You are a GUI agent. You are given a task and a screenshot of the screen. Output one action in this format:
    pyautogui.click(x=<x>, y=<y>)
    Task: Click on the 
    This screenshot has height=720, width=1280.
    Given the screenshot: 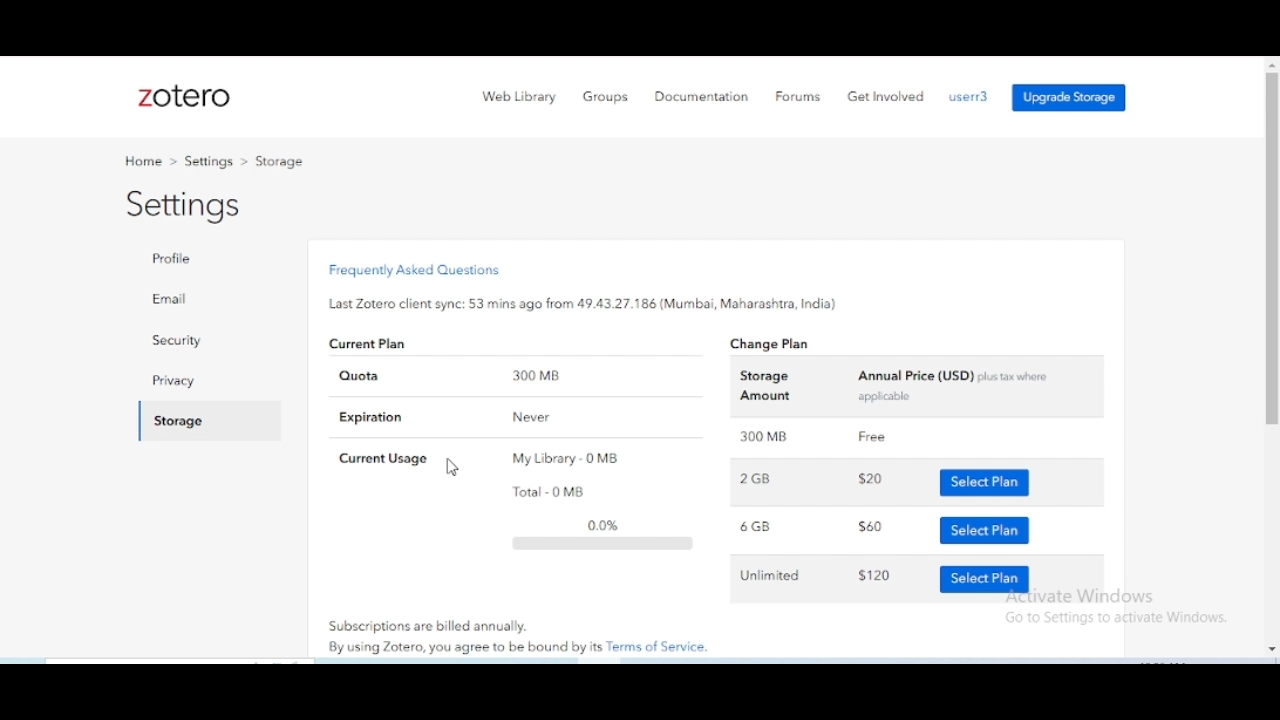 What is the action you would take?
    pyautogui.click(x=1117, y=619)
    